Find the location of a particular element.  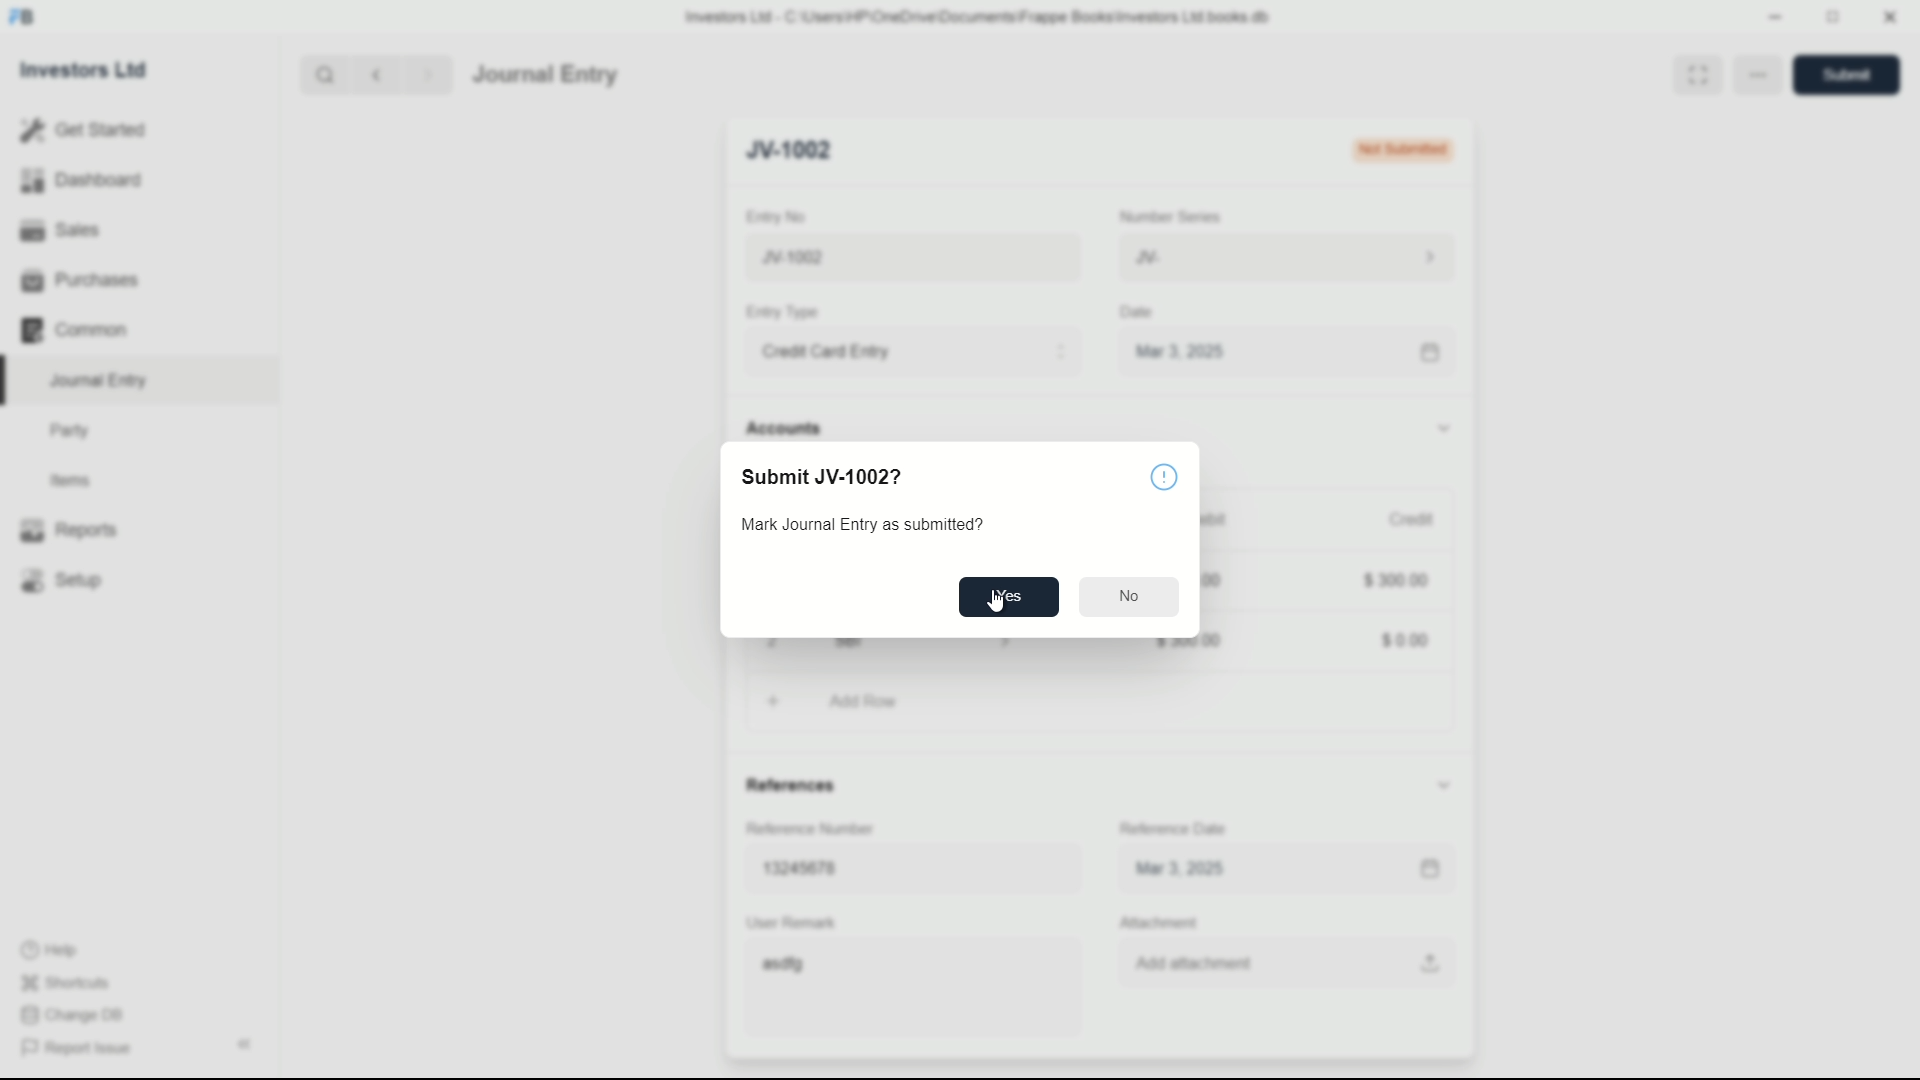

info icon is located at coordinates (1164, 478).